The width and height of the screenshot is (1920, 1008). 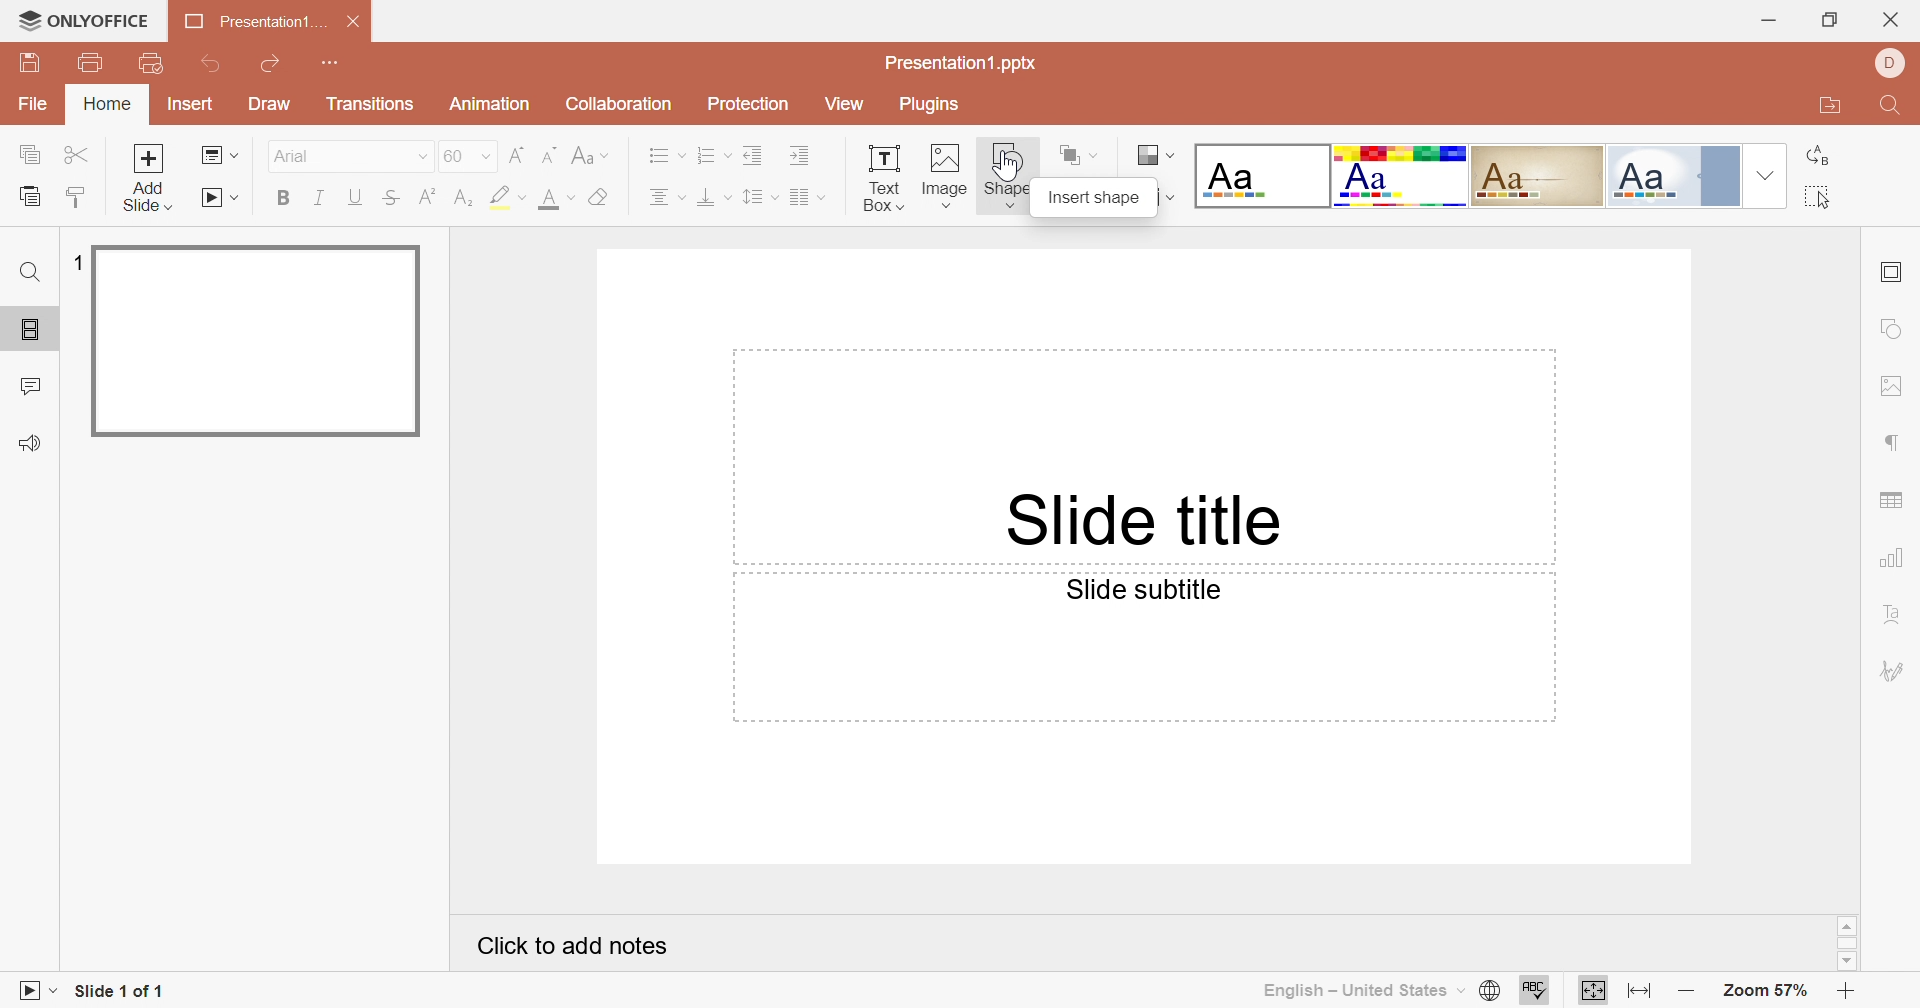 What do you see at coordinates (801, 154) in the screenshot?
I see `Increase indent` at bounding box center [801, 154].